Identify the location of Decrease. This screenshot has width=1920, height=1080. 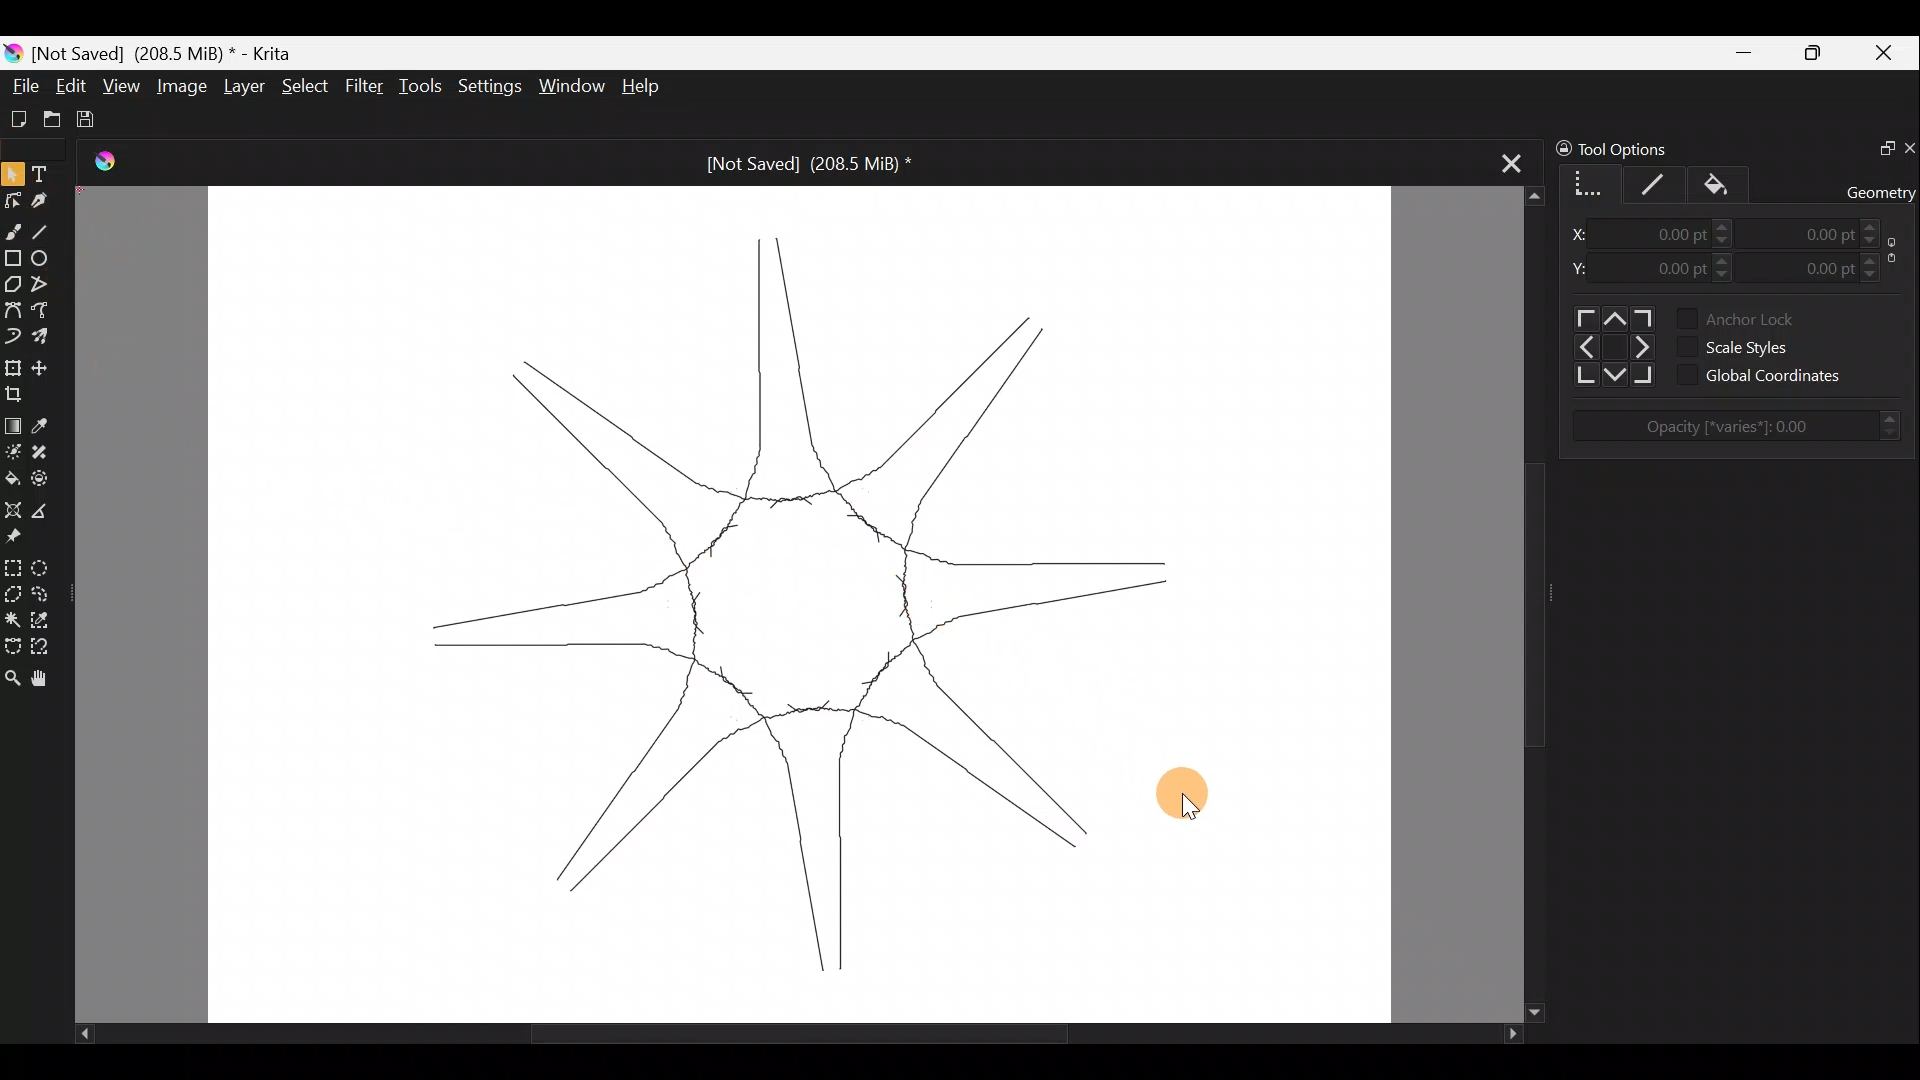
(1726, 242).